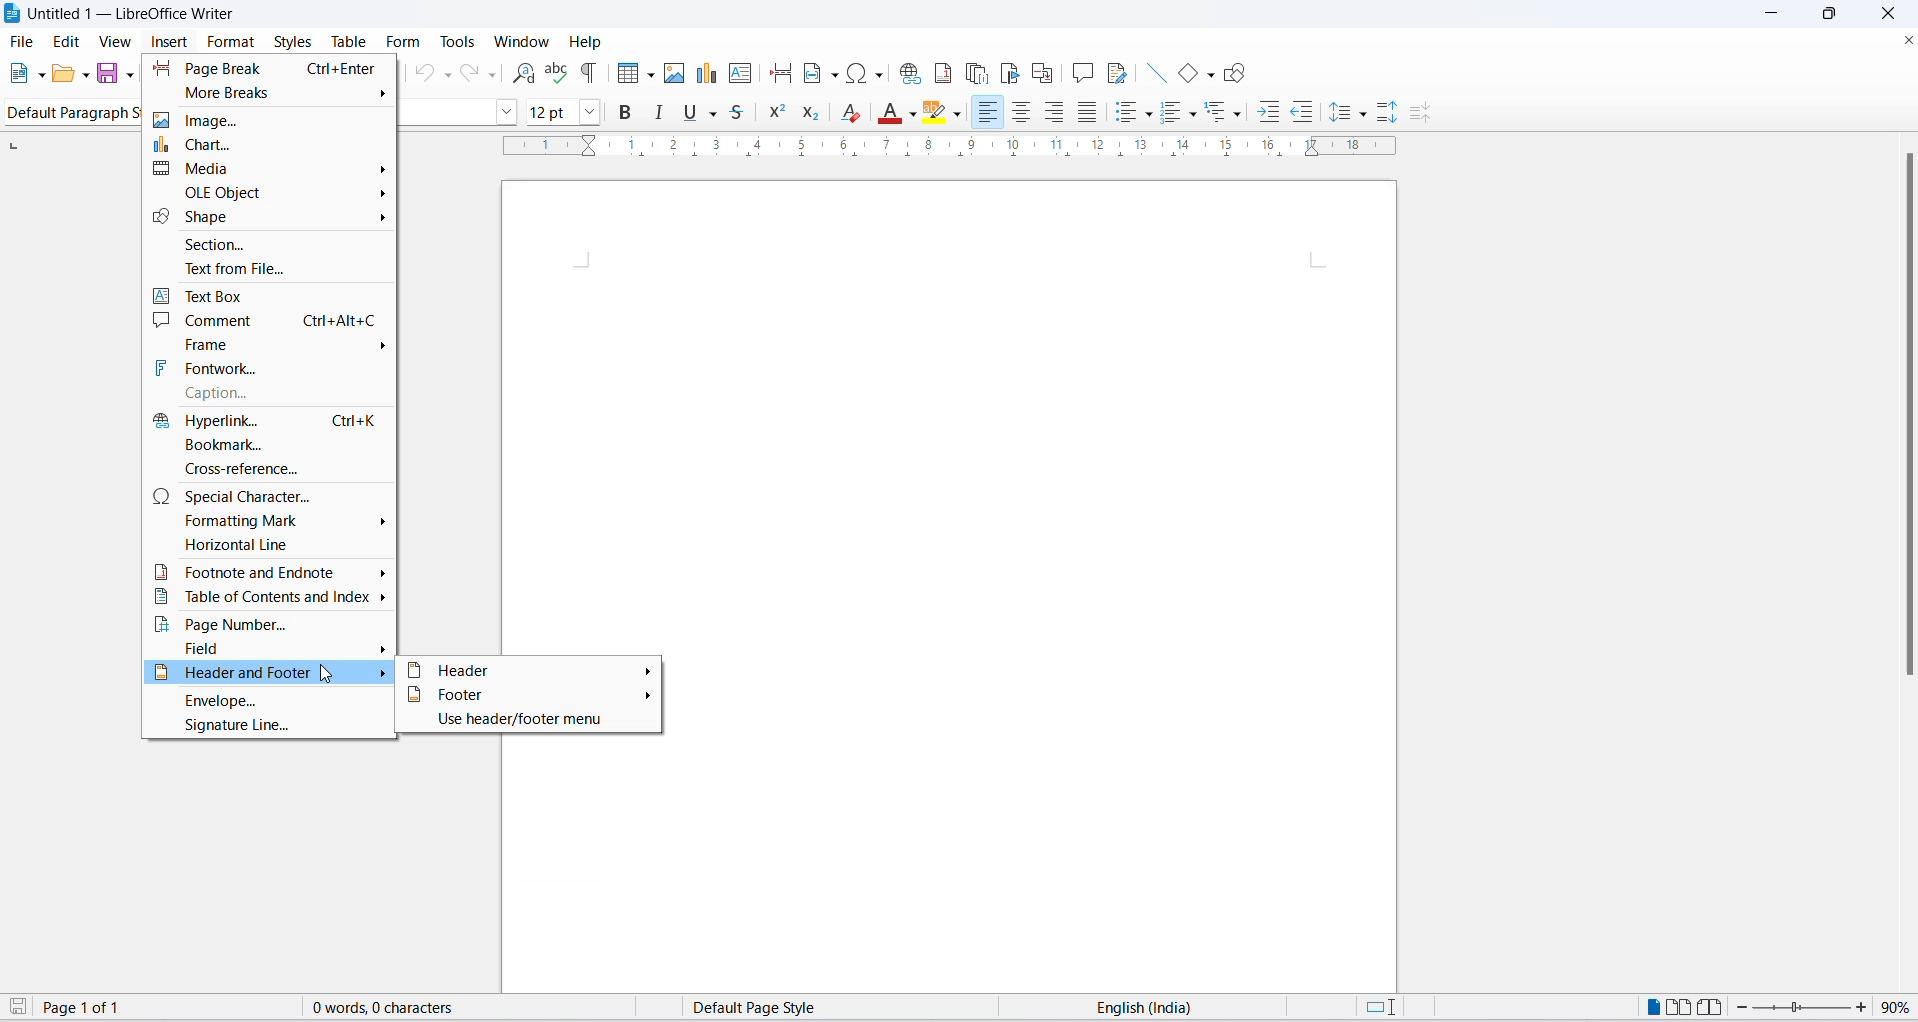  Describe the element at coordinates (866, 74) in the screenshot. I see `insert special characters` at that location.